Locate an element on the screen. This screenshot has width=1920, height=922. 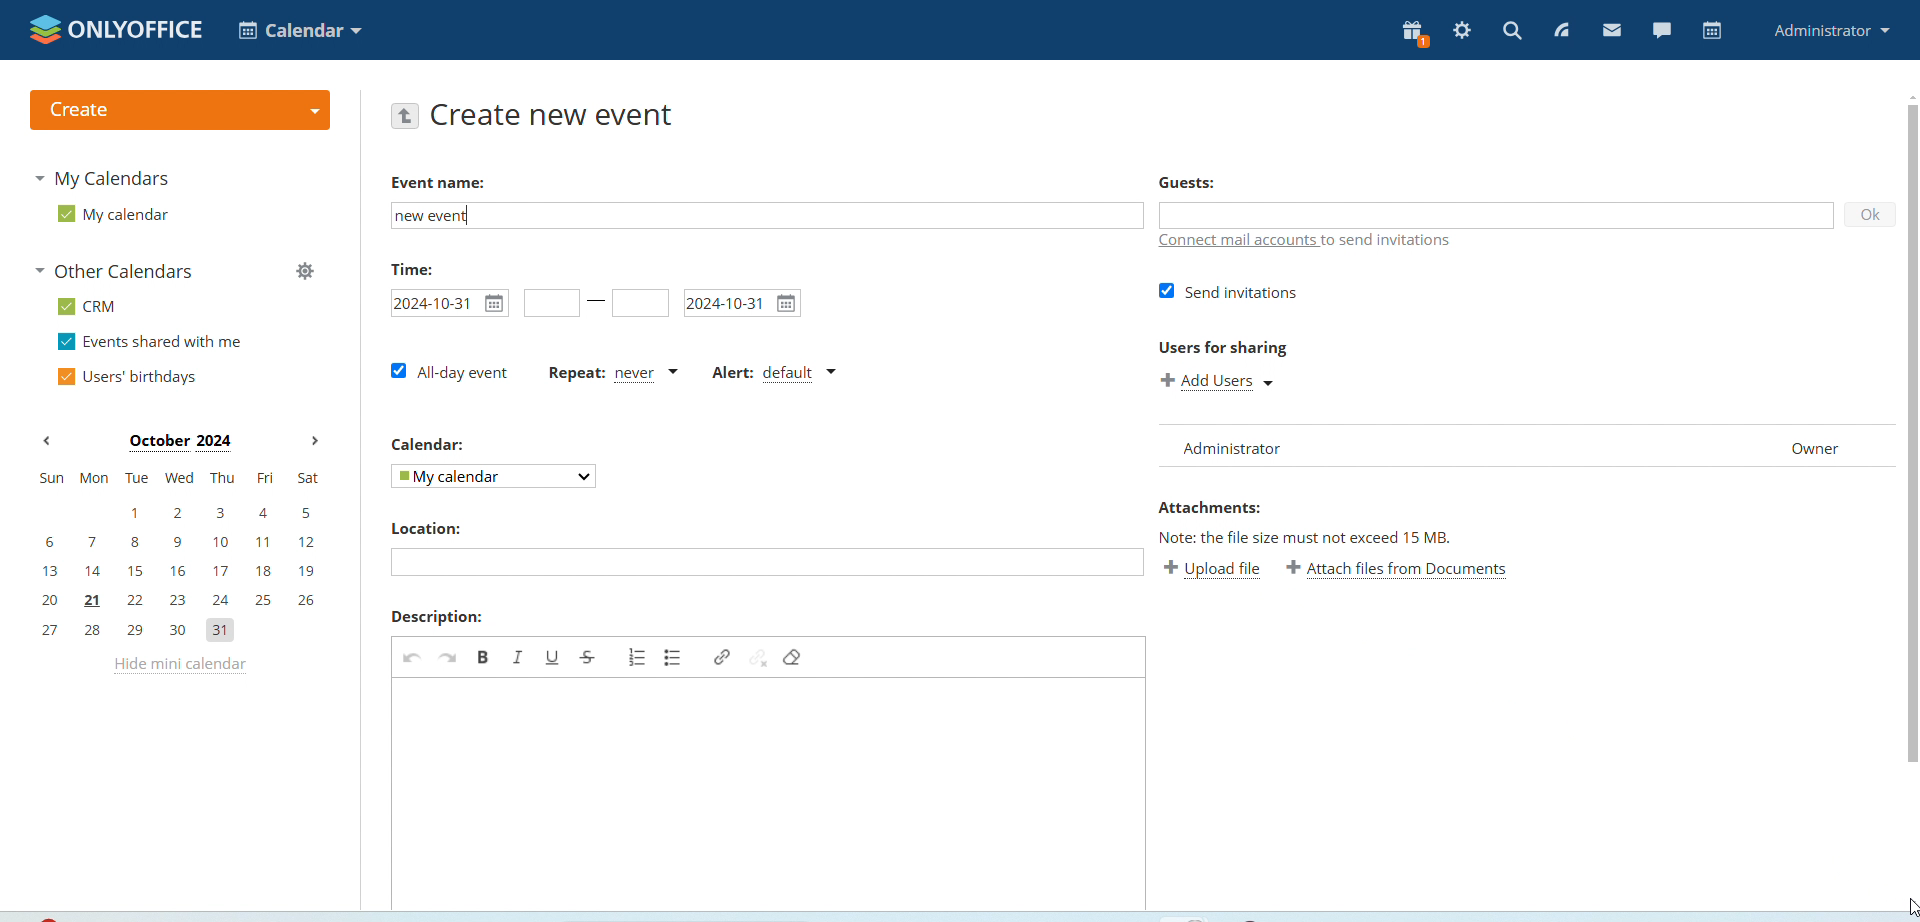
events shared with me is located at coordinates (148, 341).